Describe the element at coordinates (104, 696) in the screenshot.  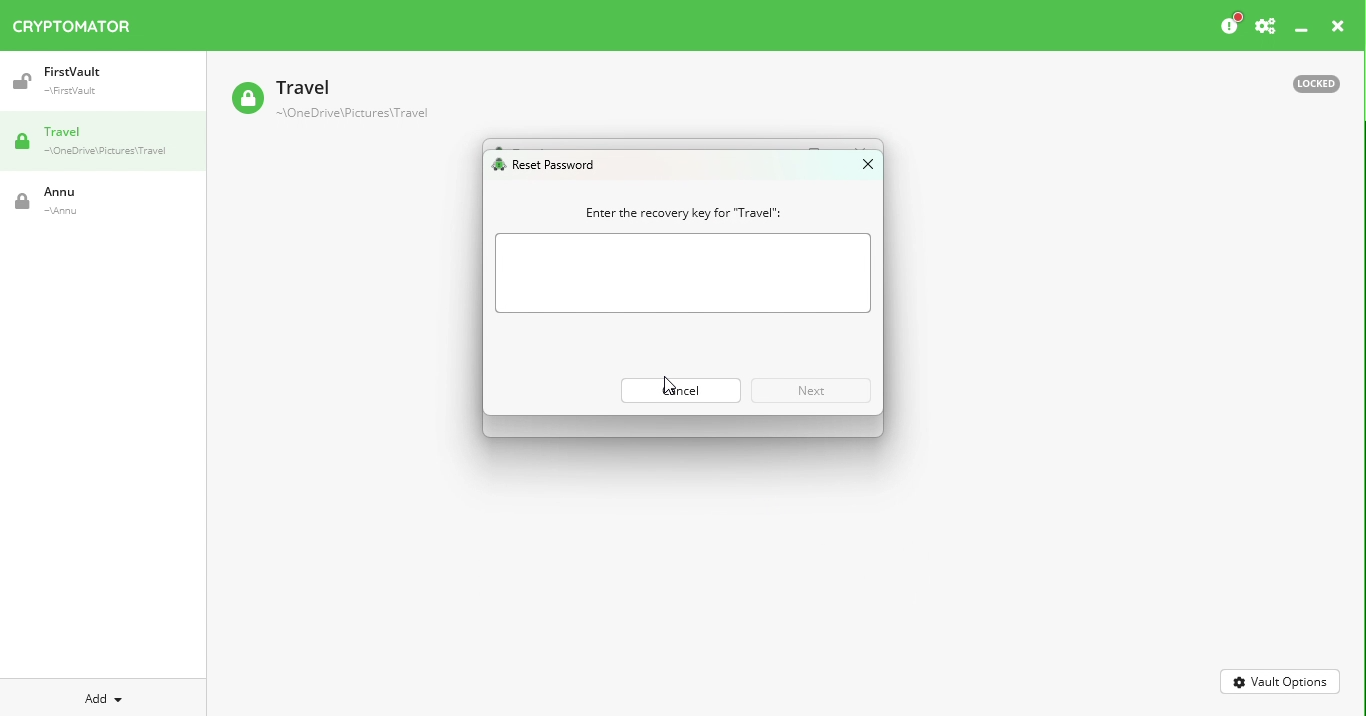
I see `Add new vault` at that location.